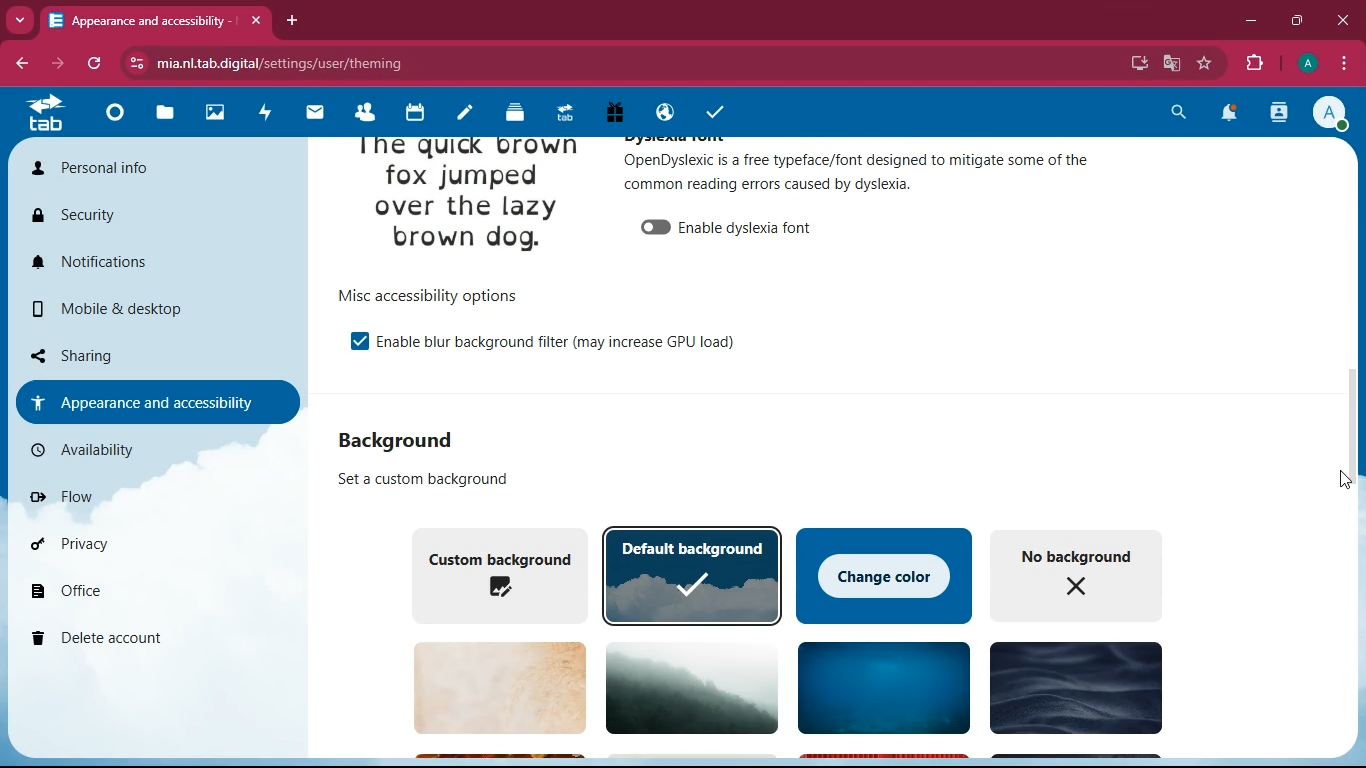 The width and height of the screenshot is (1366, 768). Describe the element at coordinates (350, 340) in the screenshot. I see `enable` at that location.